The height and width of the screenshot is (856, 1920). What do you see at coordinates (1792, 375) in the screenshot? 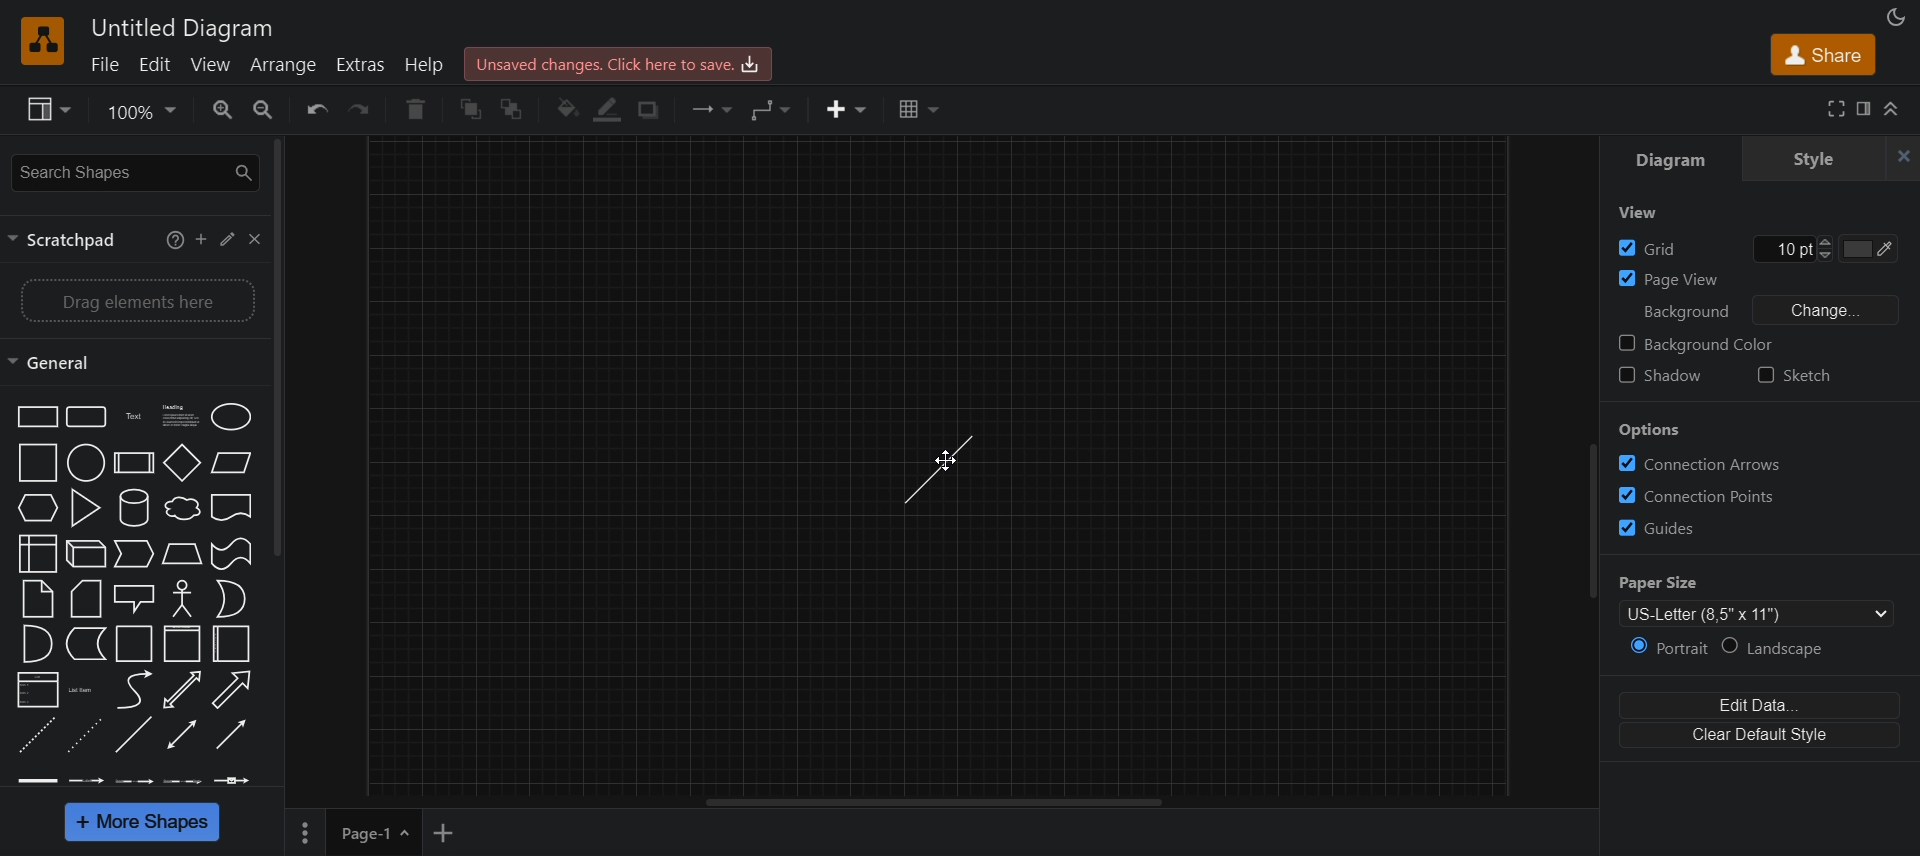
I see `sketch` at bounding box center [1792, 375].